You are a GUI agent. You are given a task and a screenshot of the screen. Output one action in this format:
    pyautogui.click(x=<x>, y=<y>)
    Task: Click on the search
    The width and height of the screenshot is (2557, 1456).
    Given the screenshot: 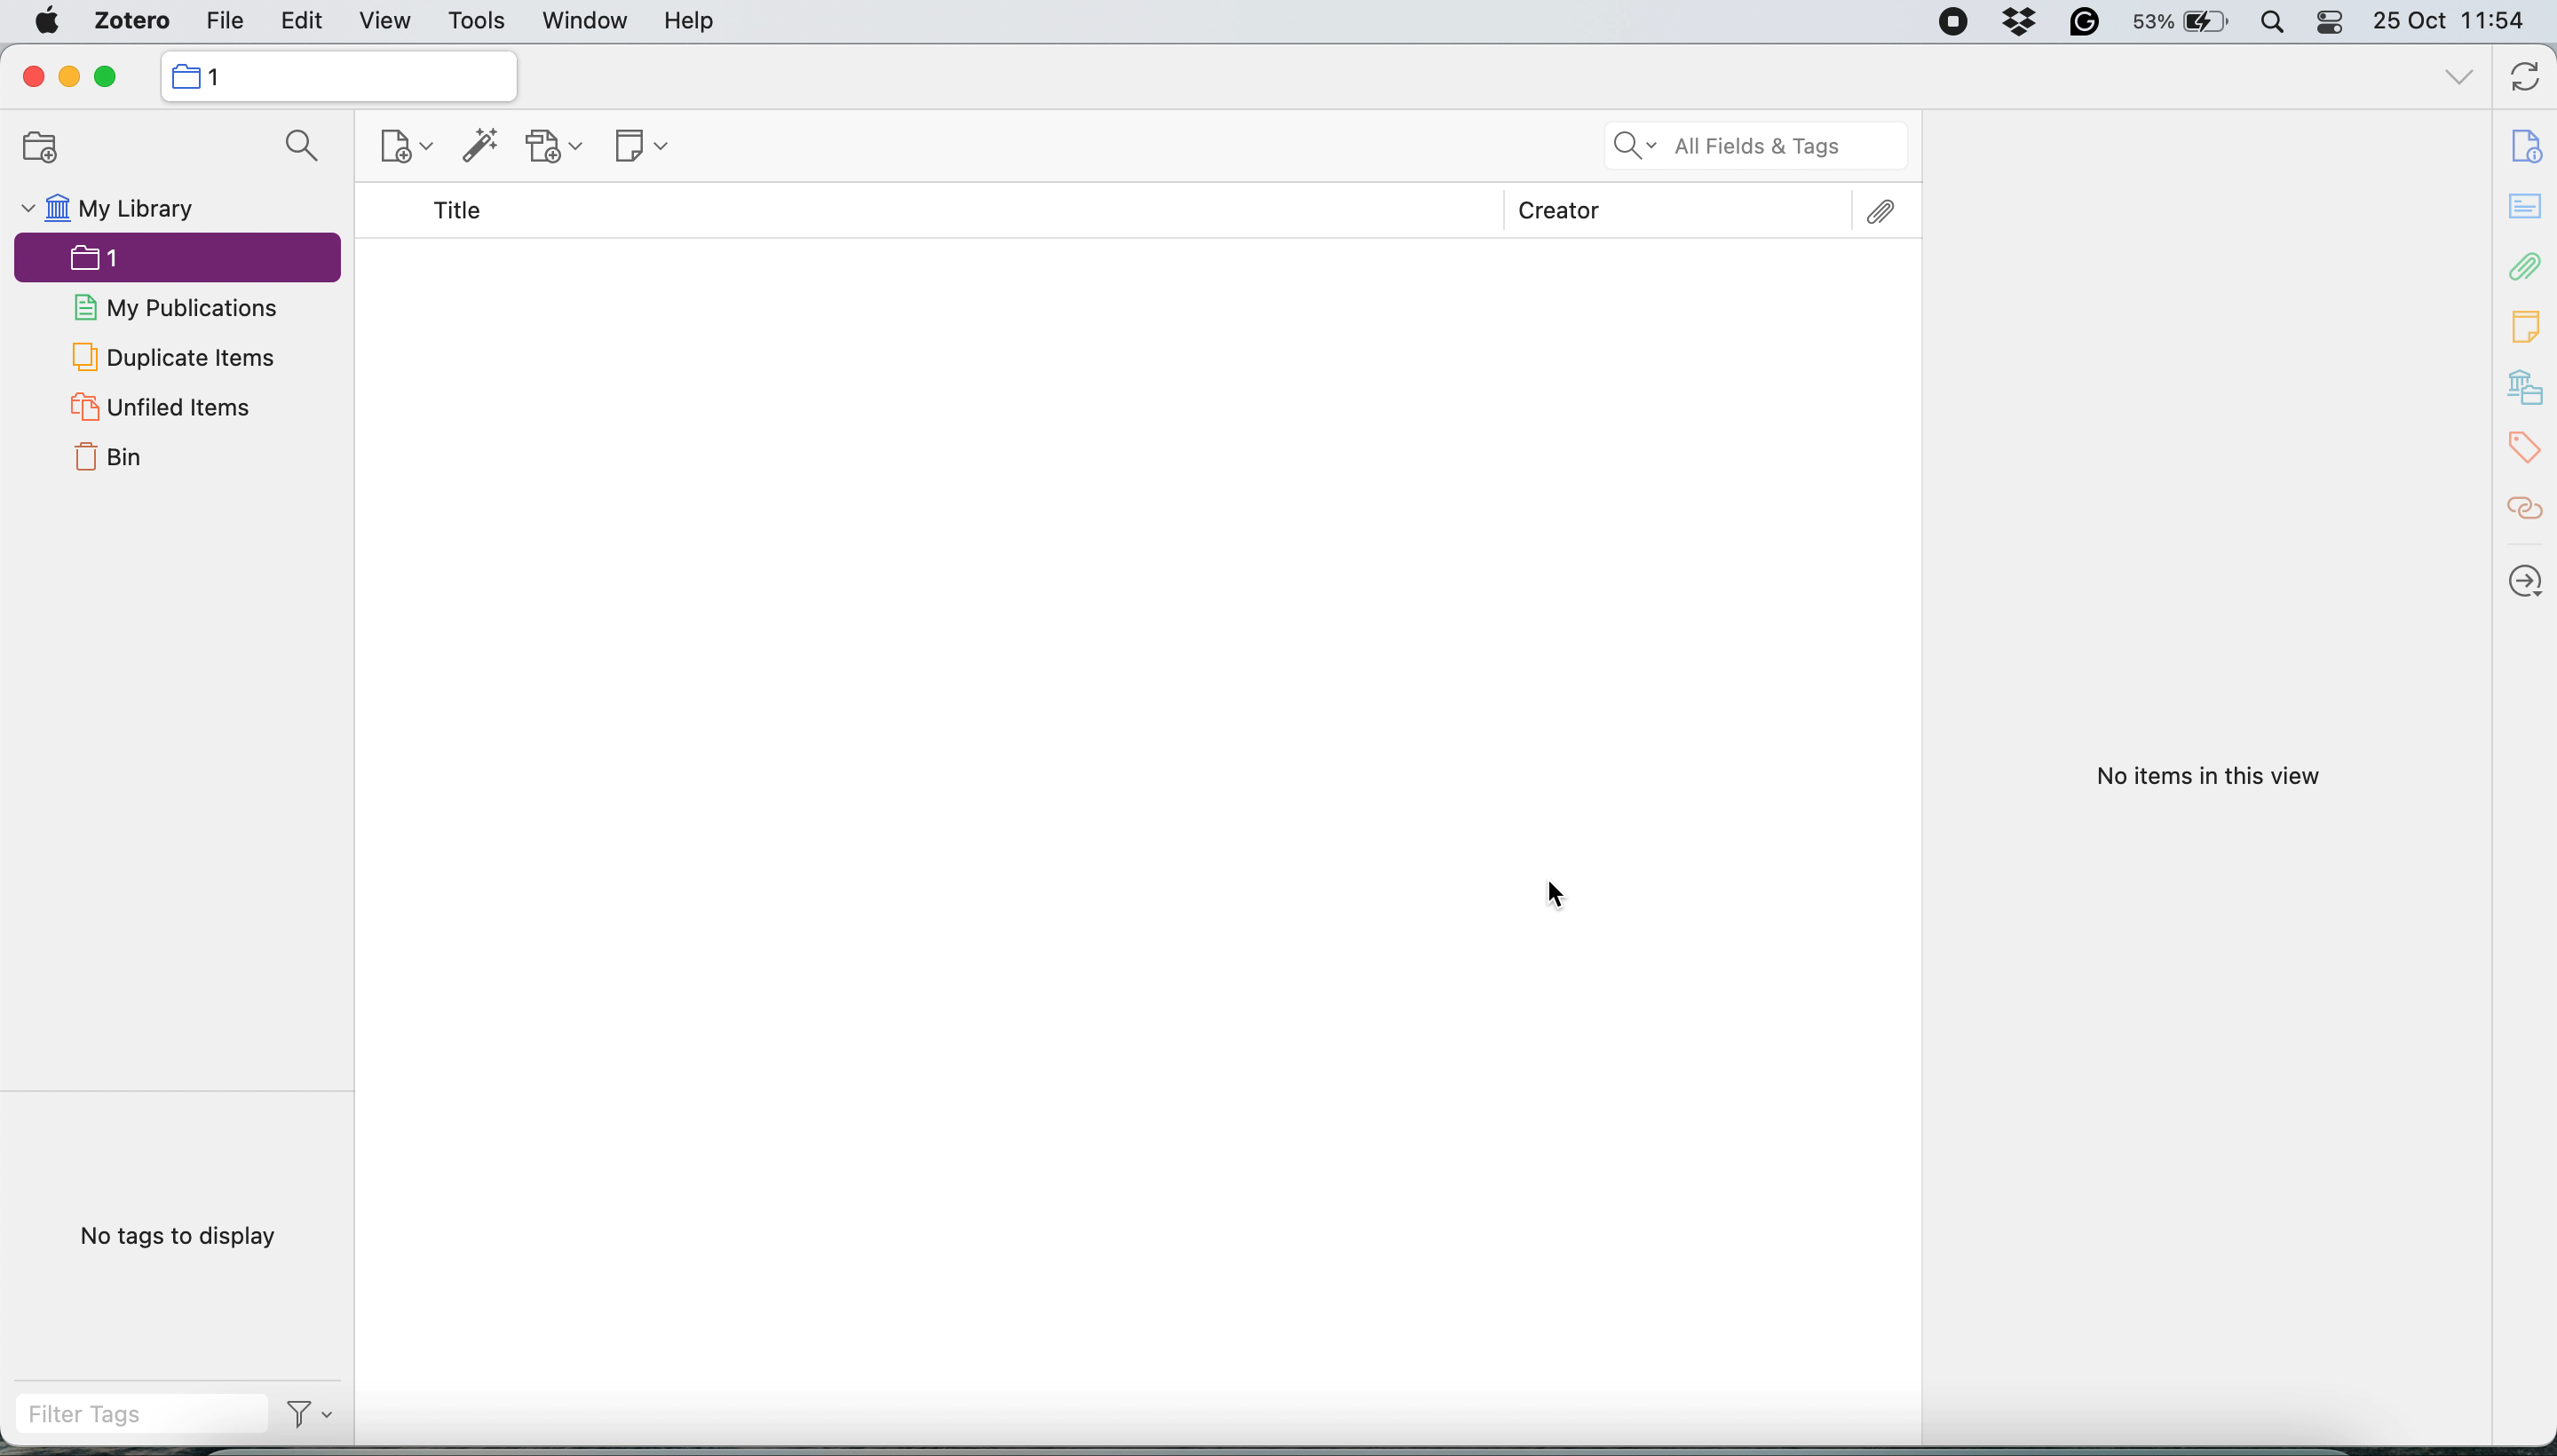 What is the action you would take?
    pyautogui.click(x=1757, y=145)
    